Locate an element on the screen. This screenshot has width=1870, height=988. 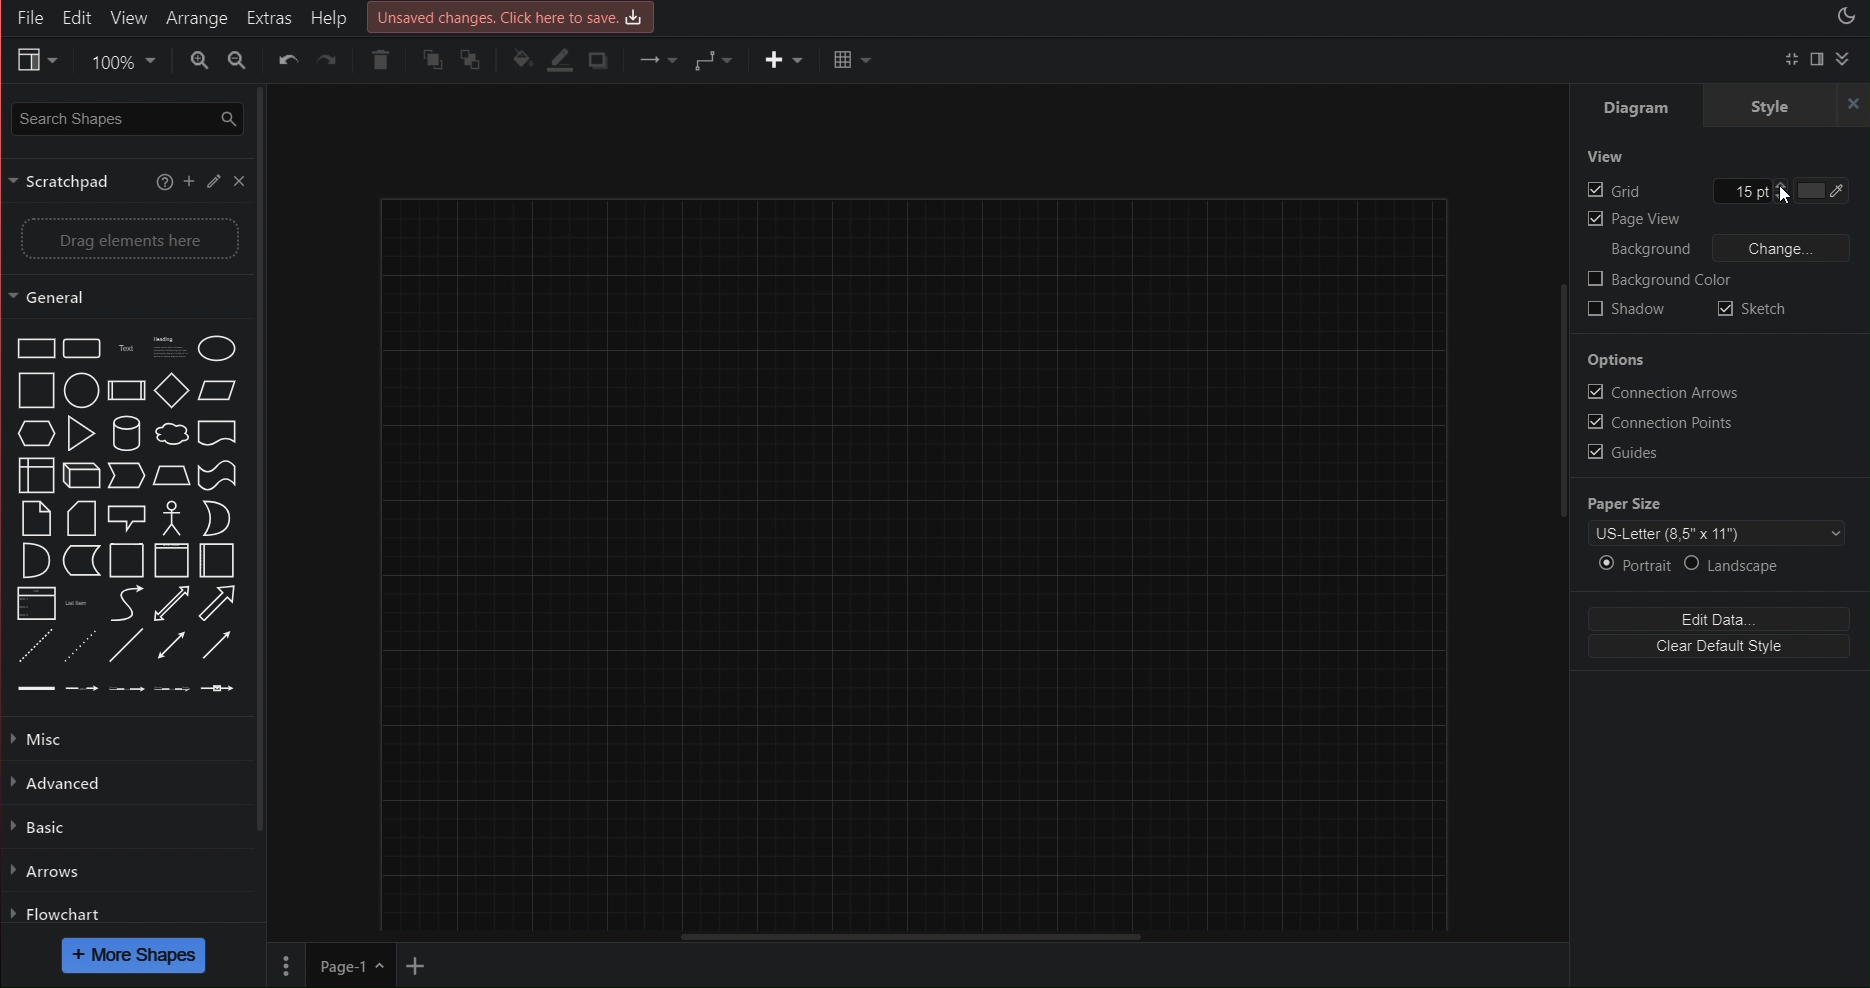
arrow is located at coordinates (125, 470).